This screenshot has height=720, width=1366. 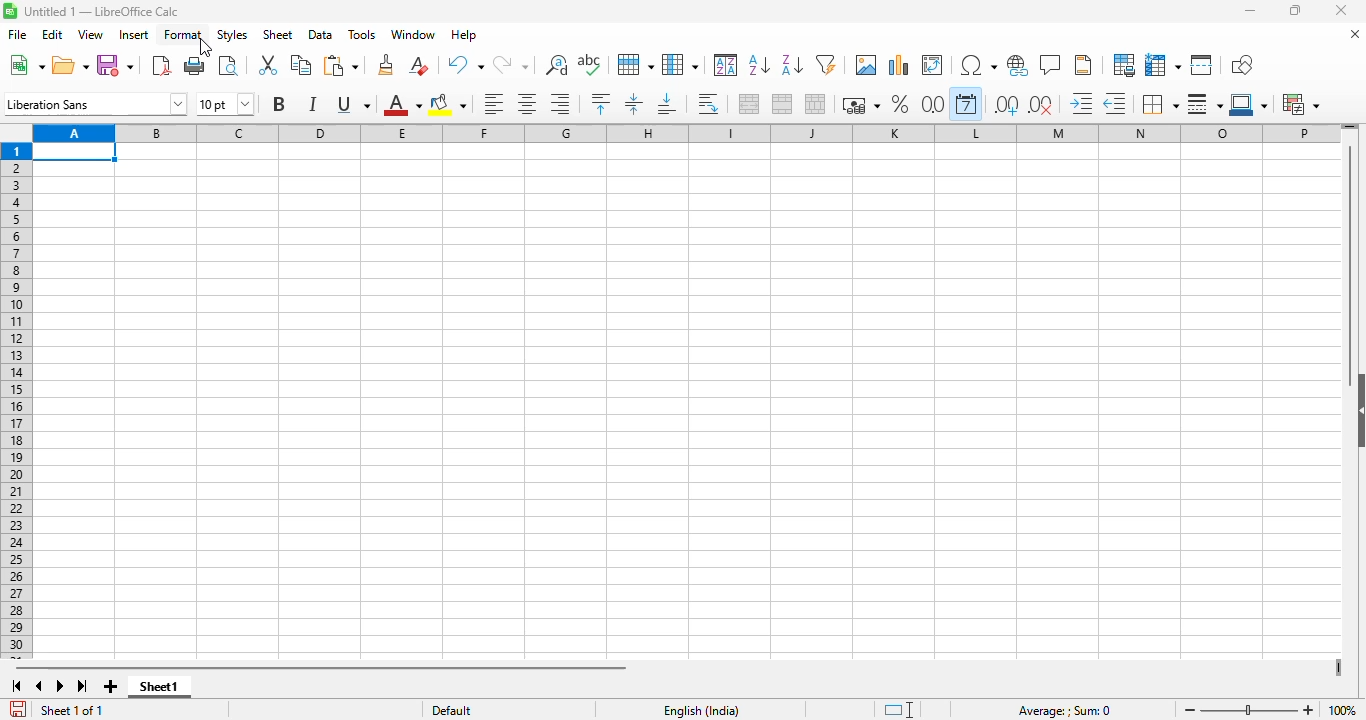 I want to click on find and replace , so click(x=557, y=65).